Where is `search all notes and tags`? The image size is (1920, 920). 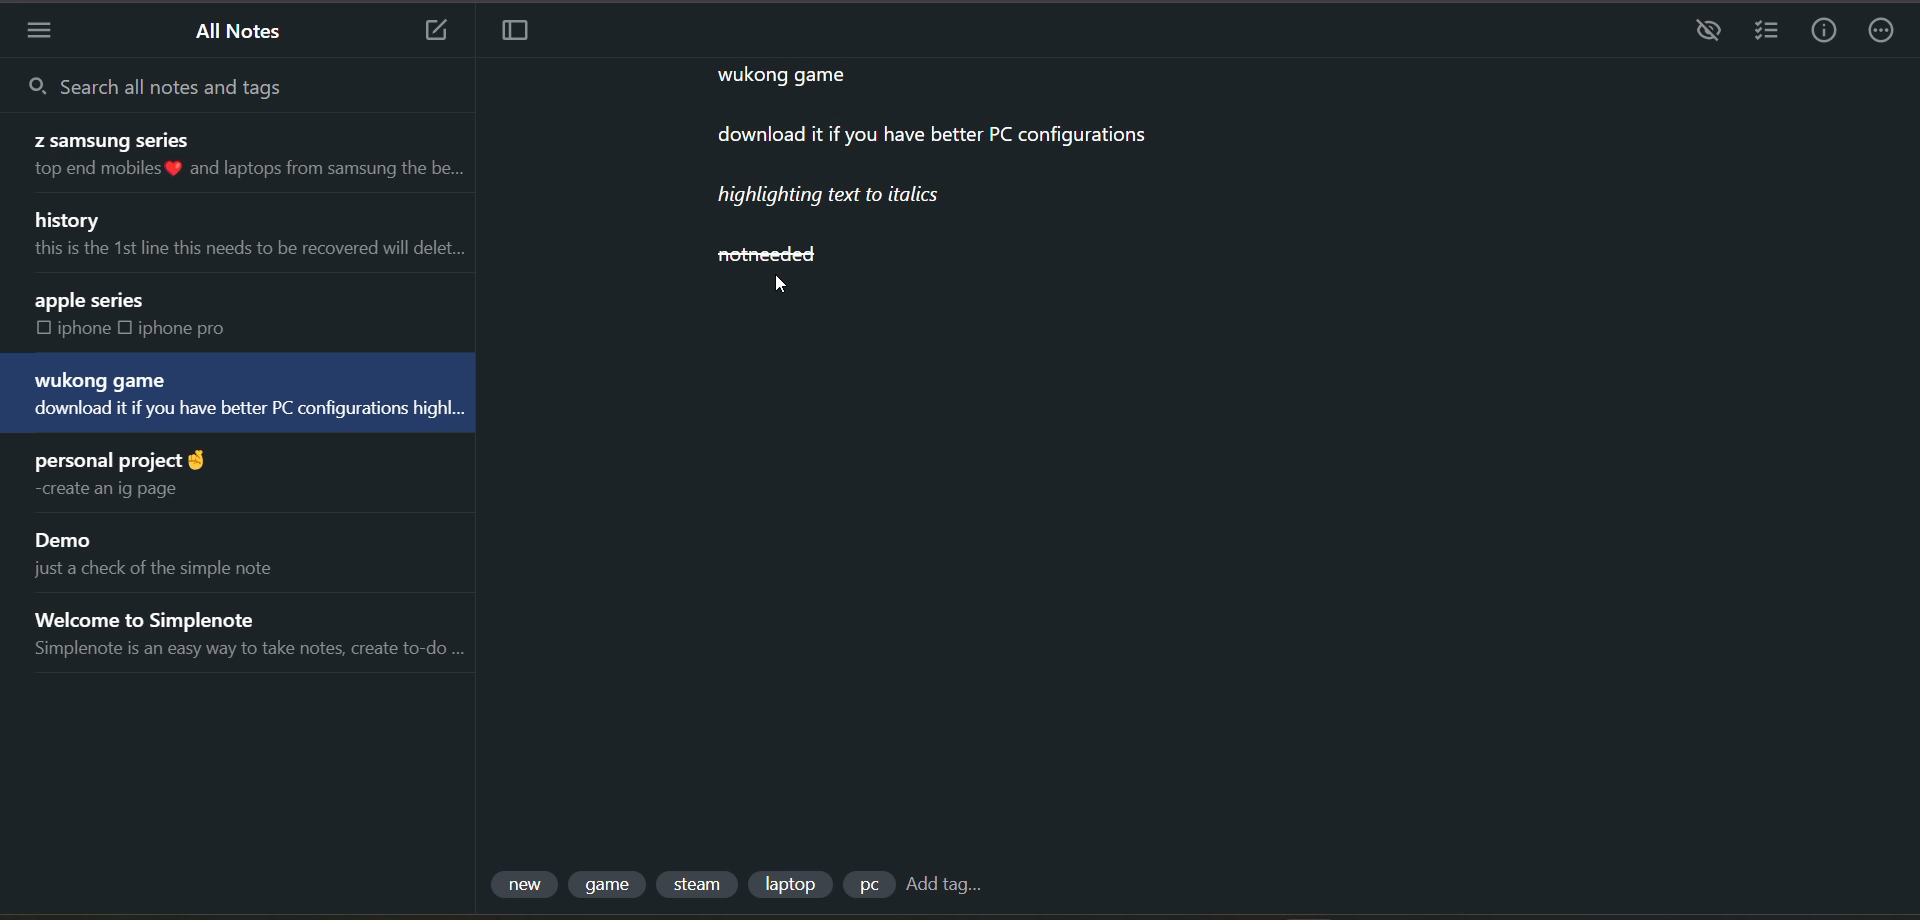 search all notes and tags is located at coordinates (204, 88).